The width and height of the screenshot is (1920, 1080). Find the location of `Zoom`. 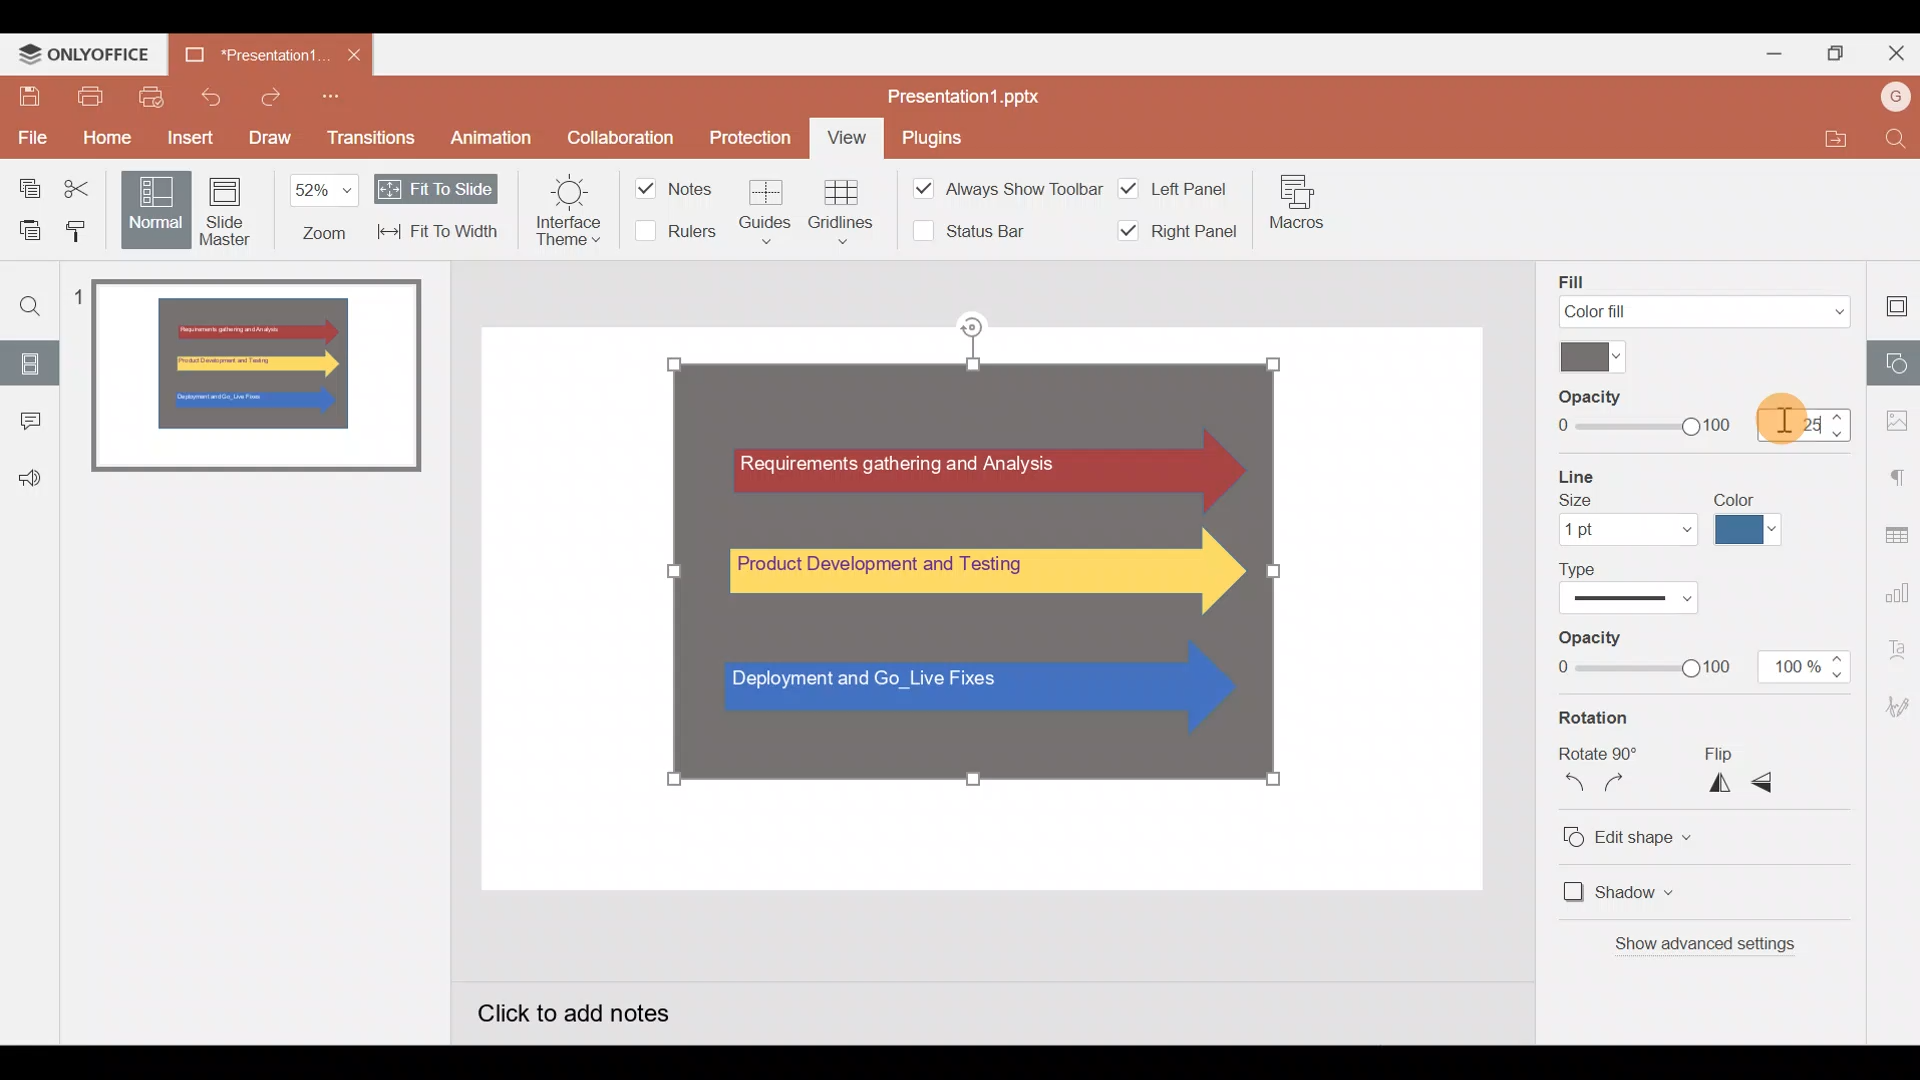

Zoom is located at coordinates (320, 210).